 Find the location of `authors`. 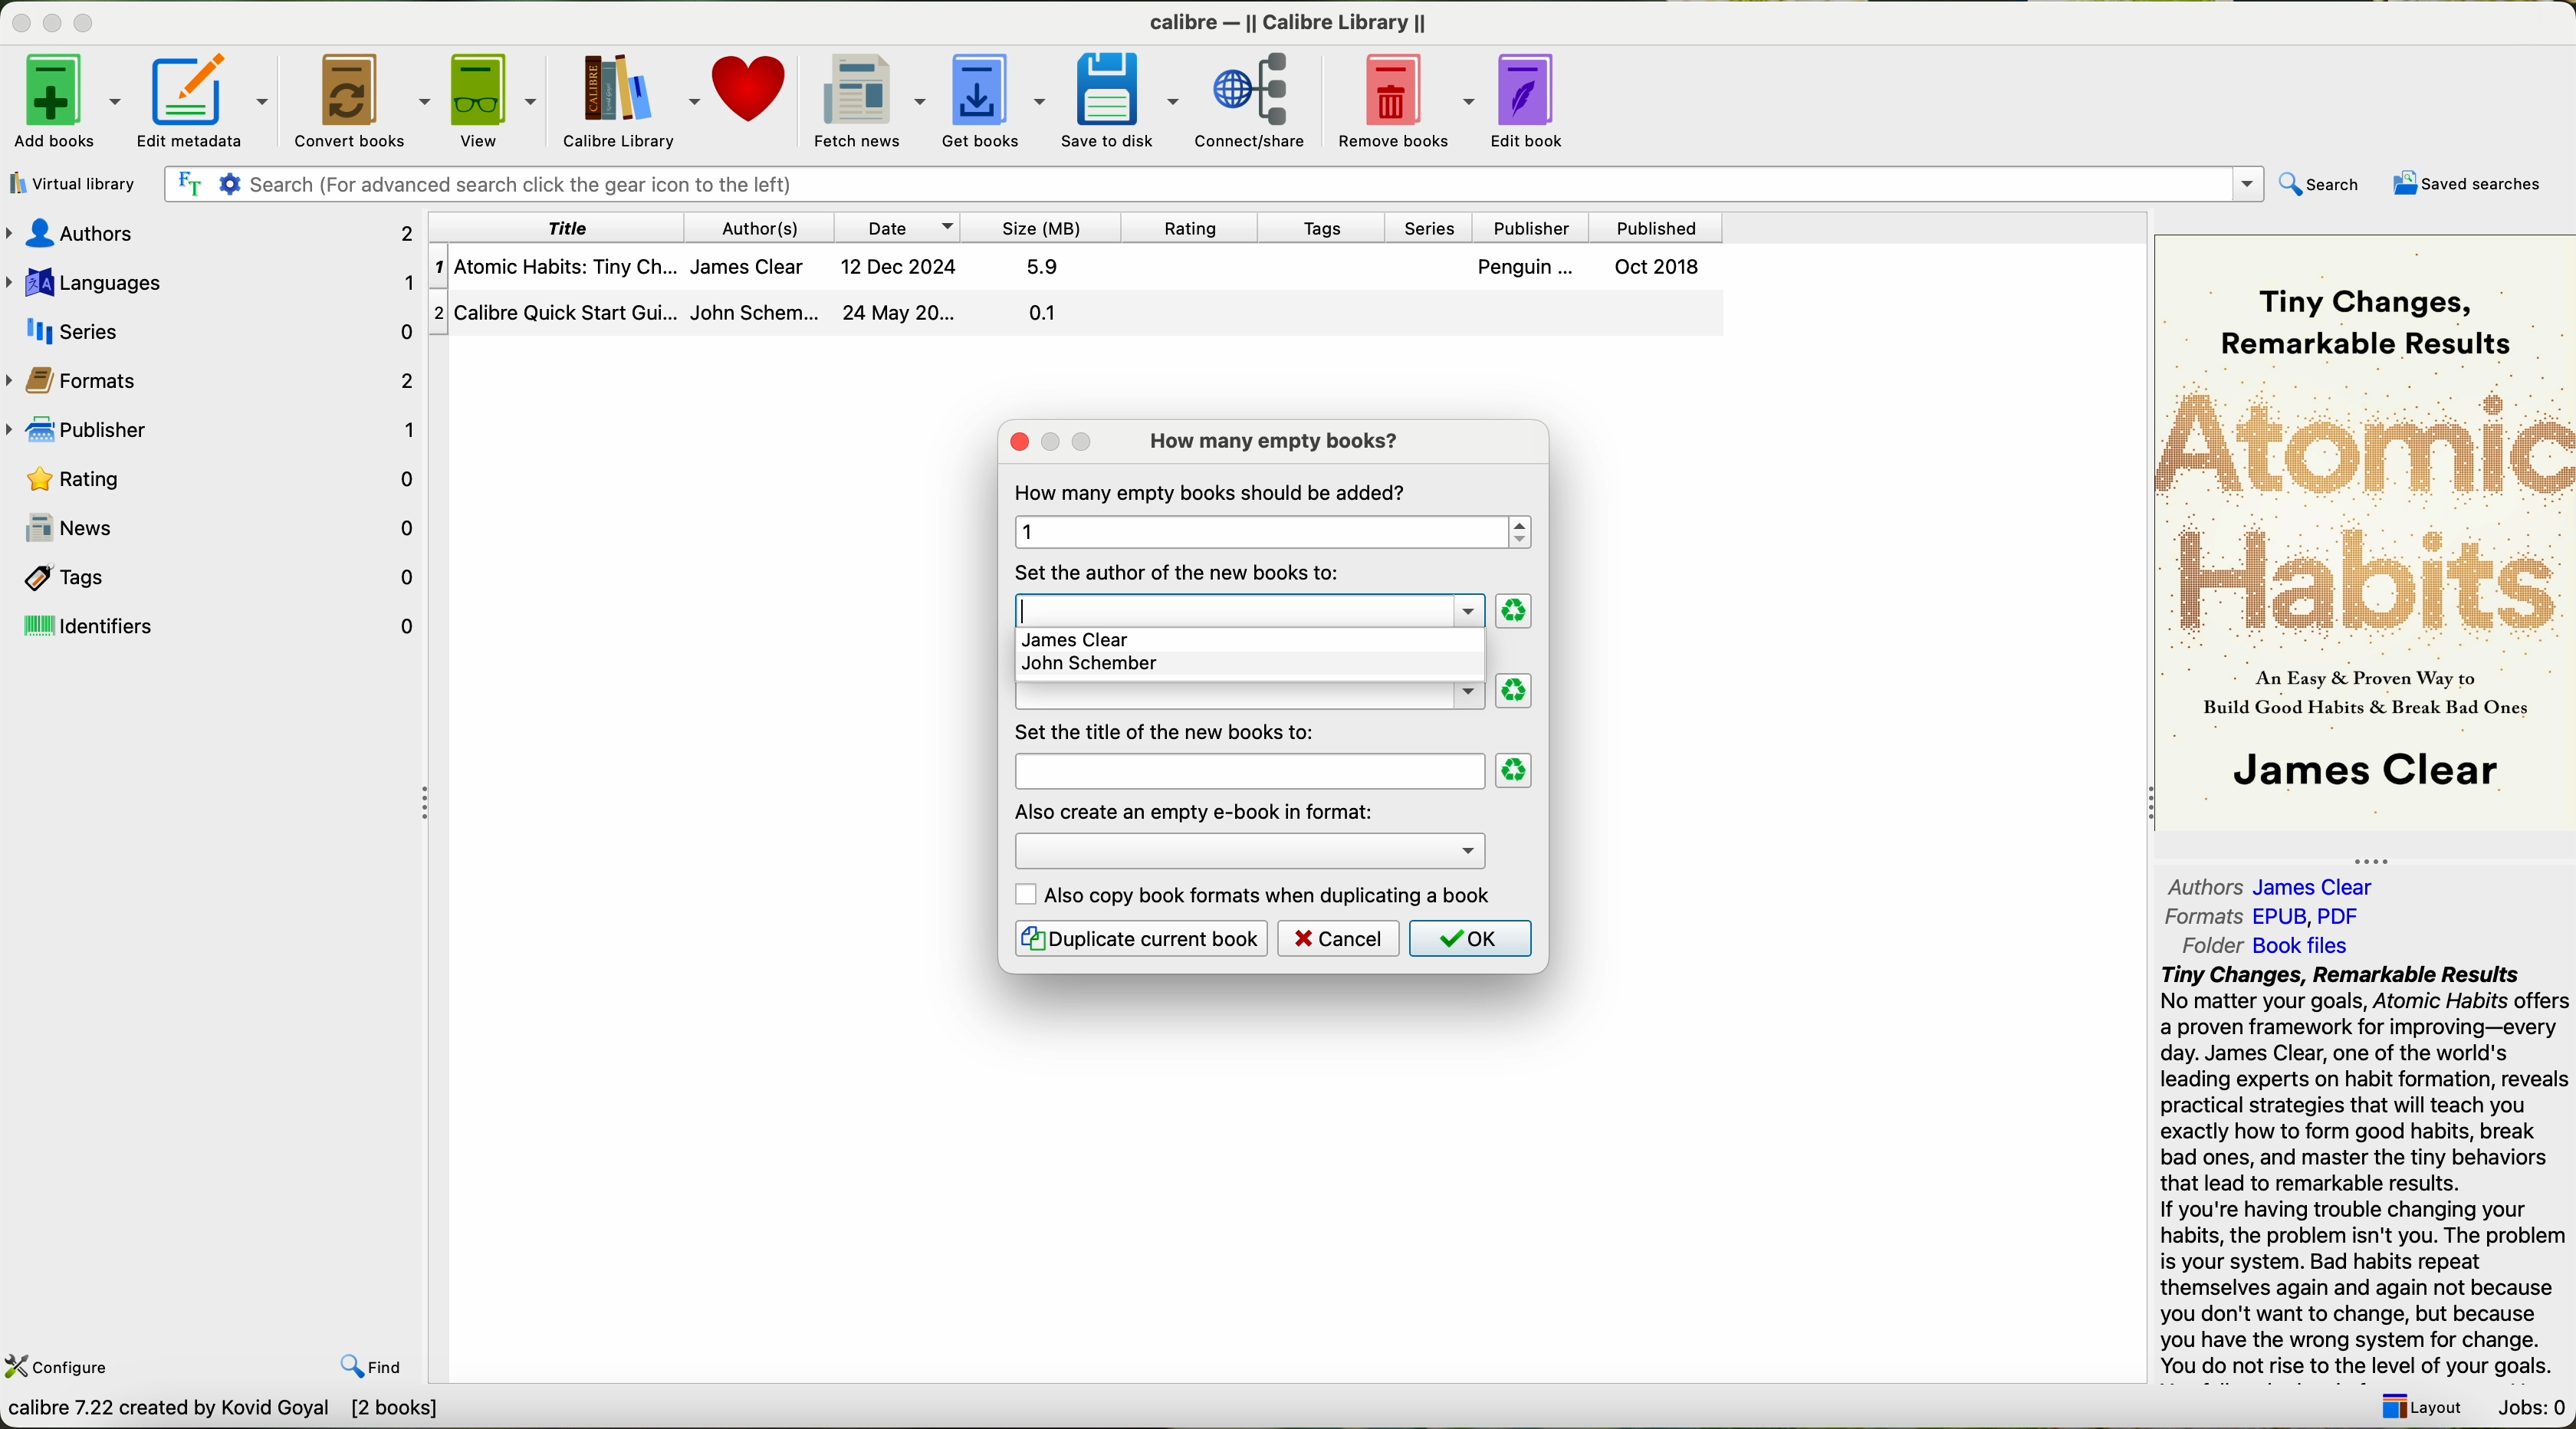

authors is located at coordinates (766, 224).